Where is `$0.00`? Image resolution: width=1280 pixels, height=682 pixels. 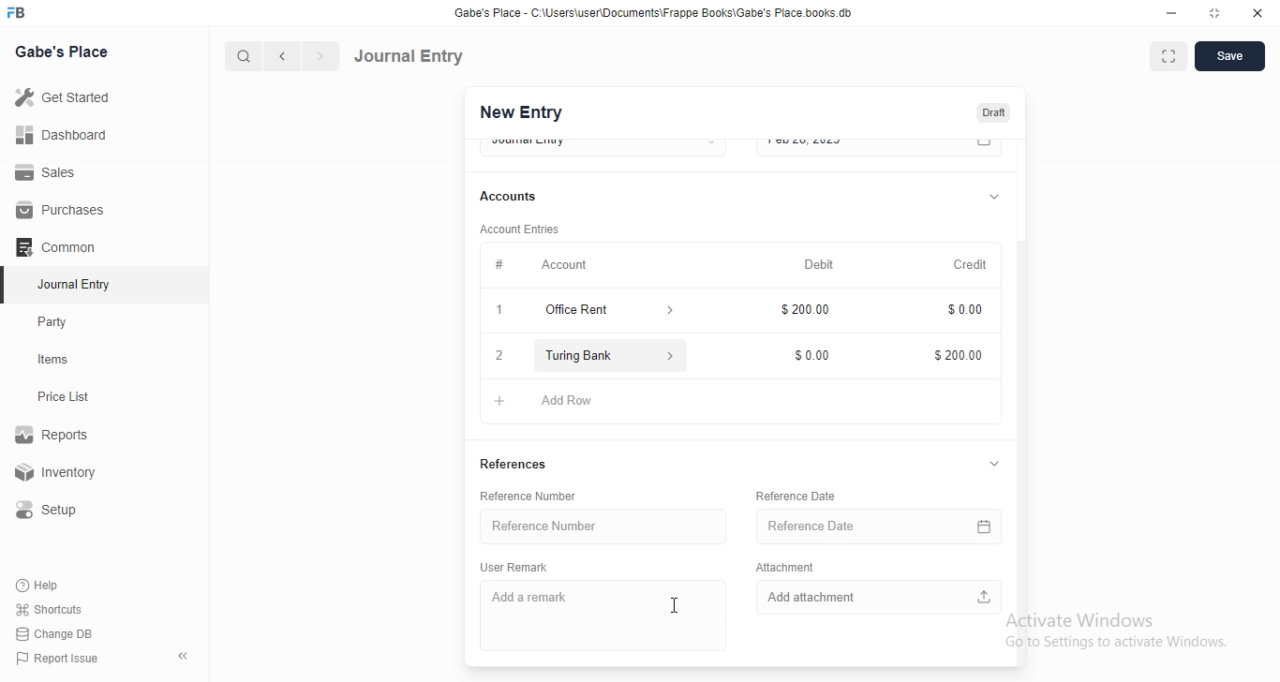 $0.00 is located at coordinates (804, 355).